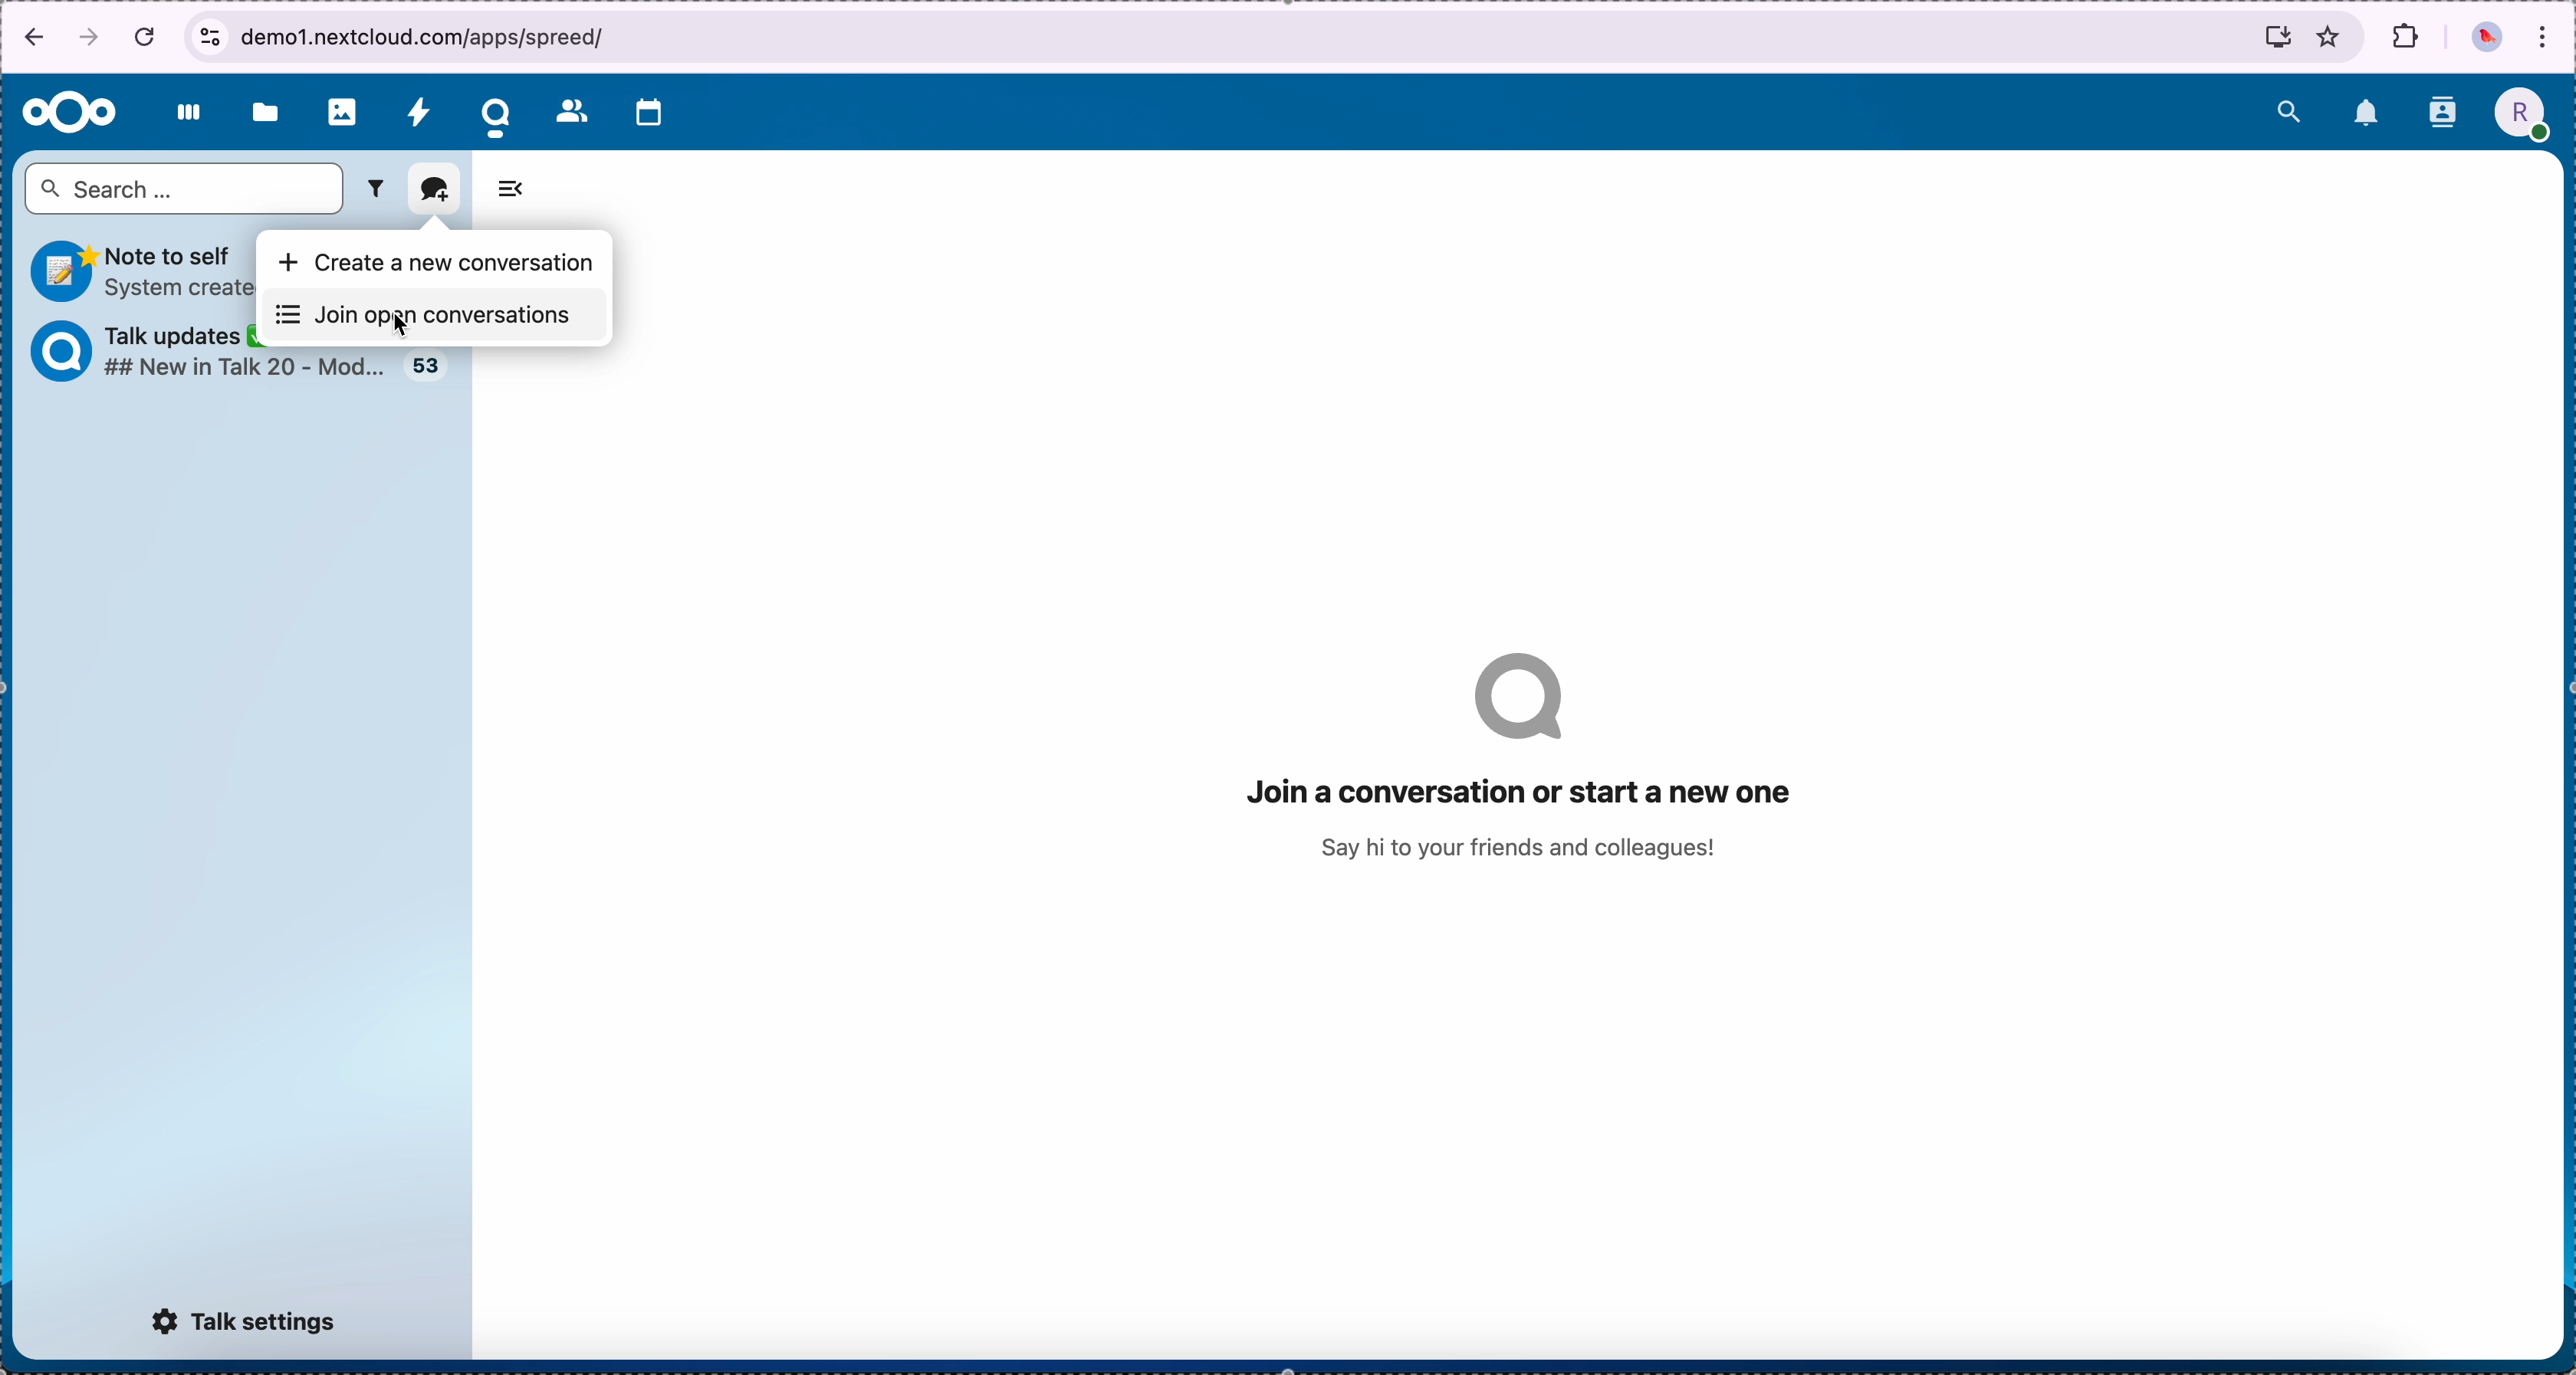 The image size is (2576, 1375). What do you see at coordinates (426, 313) in the screenshot?
I see `click on join open conversations` at bounding box center [426, 313].